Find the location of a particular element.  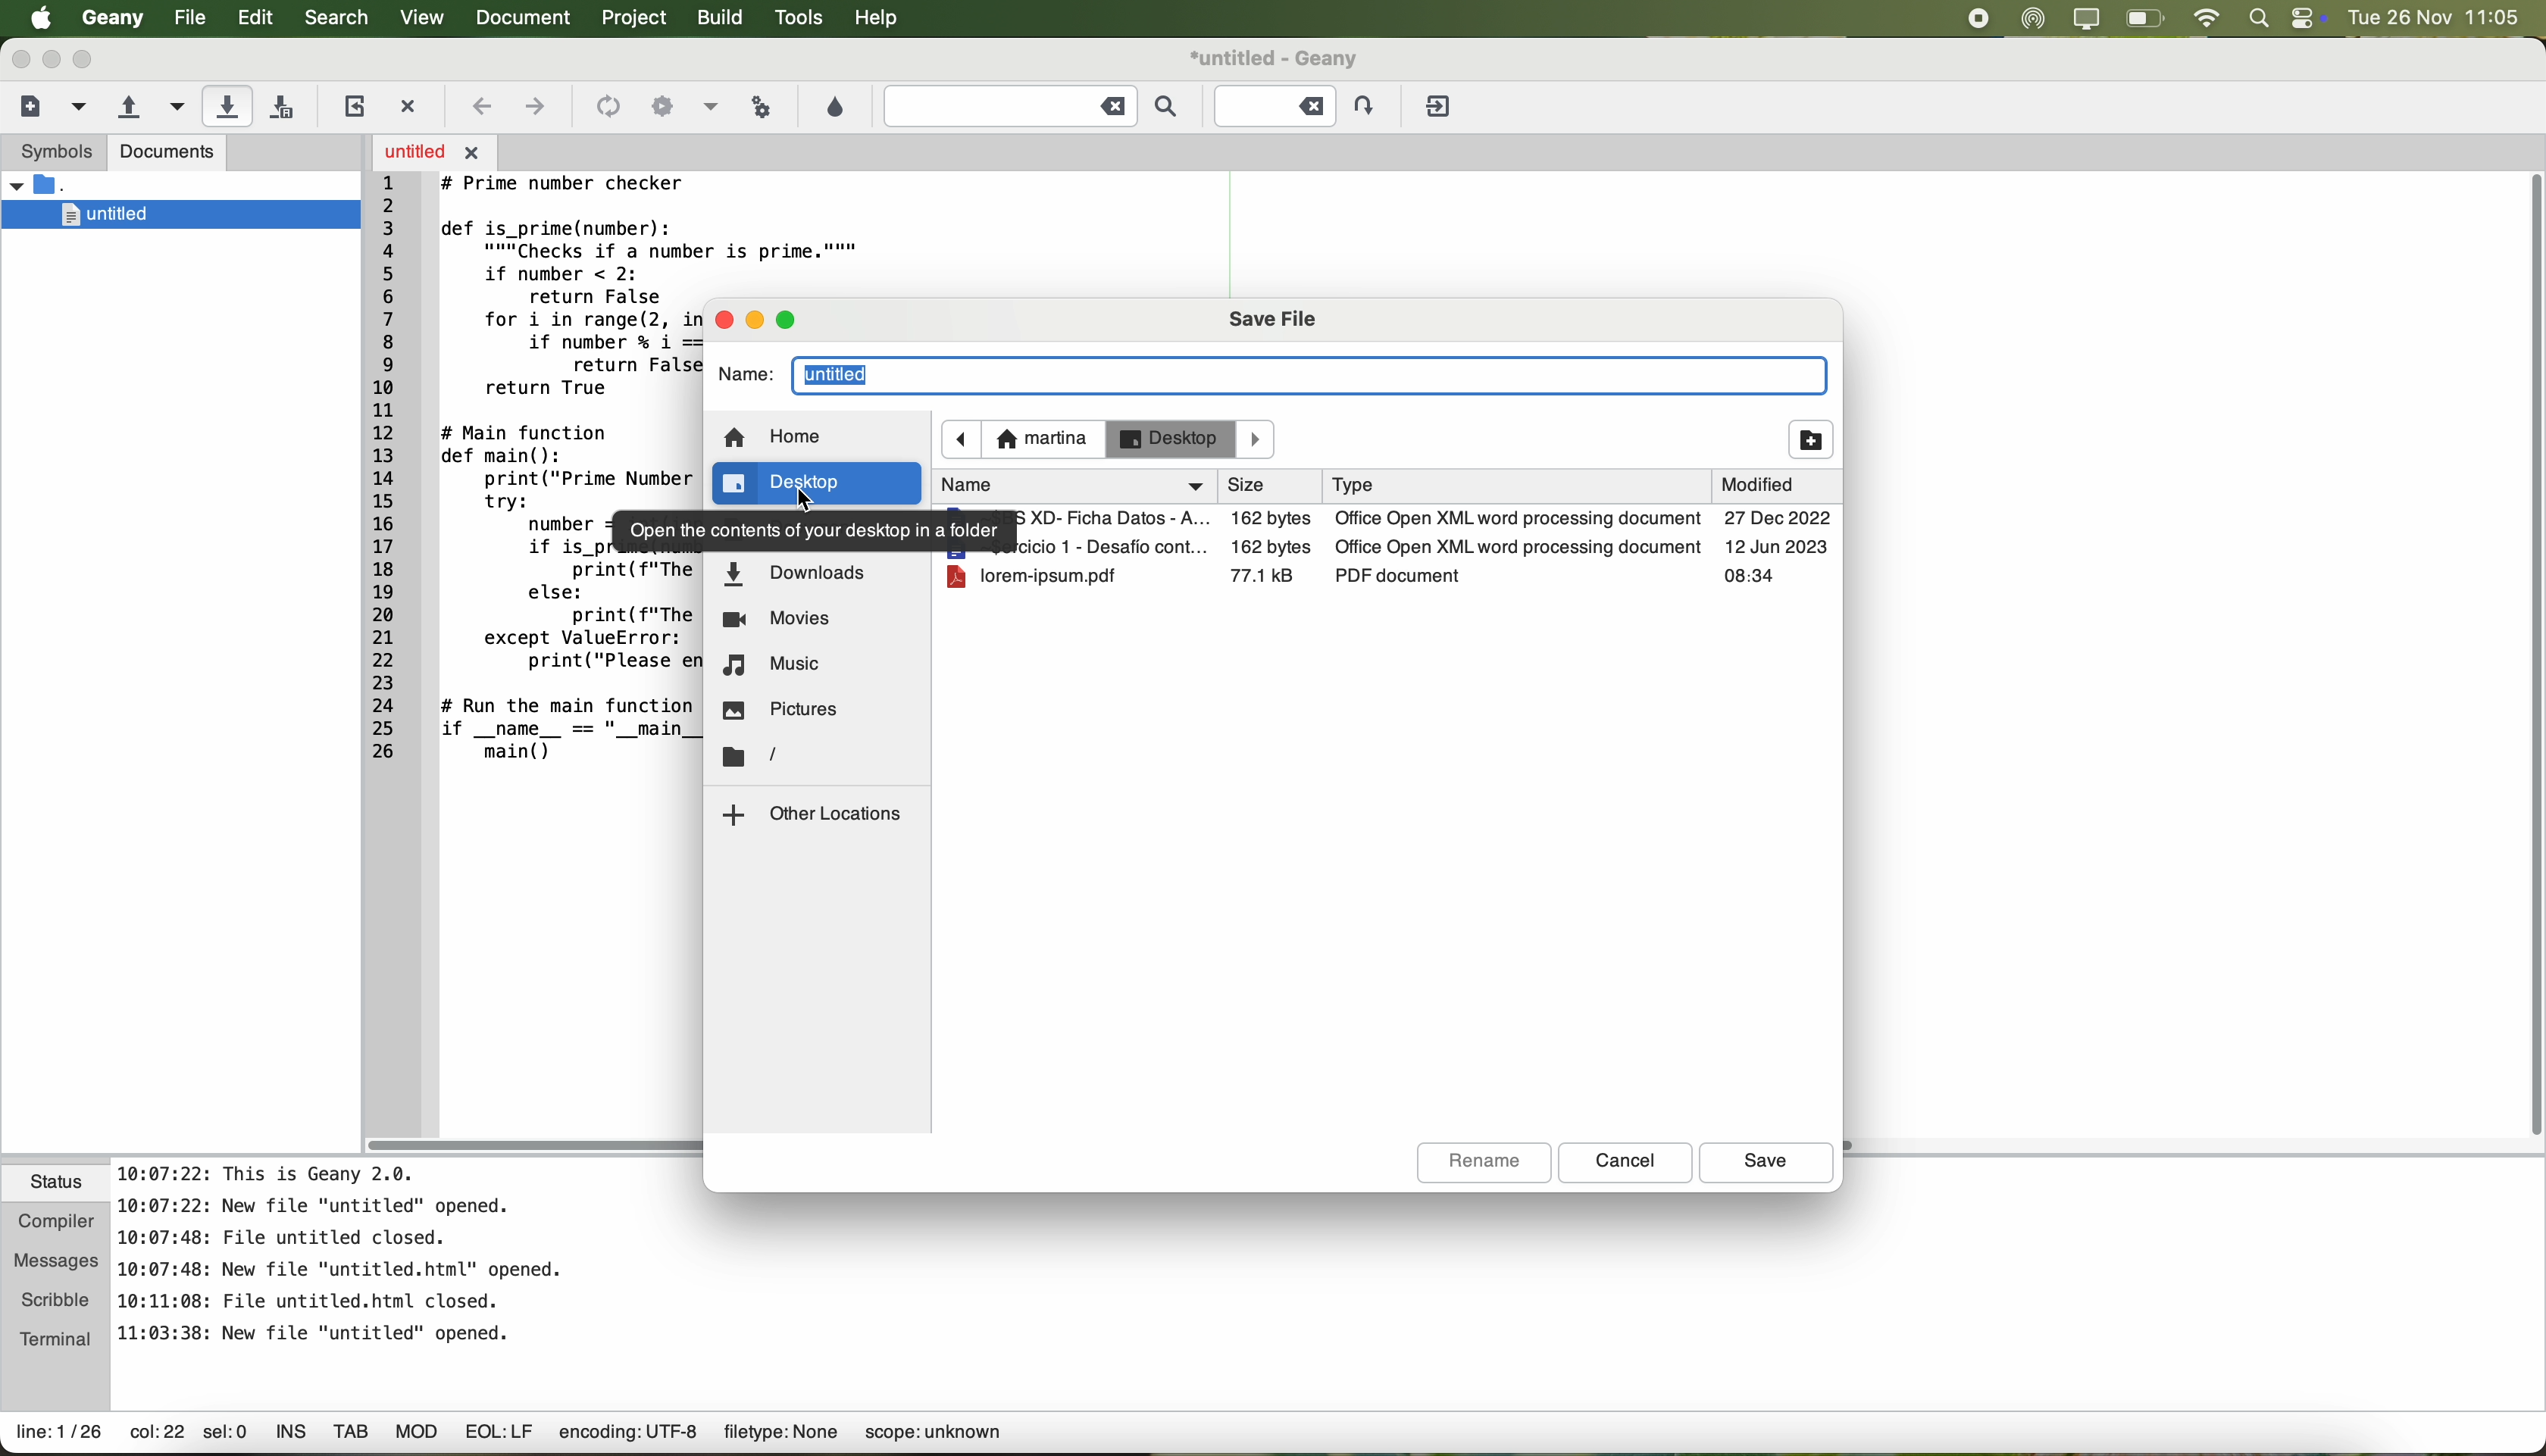

minimize Geany is located at coordinates (52, 58).